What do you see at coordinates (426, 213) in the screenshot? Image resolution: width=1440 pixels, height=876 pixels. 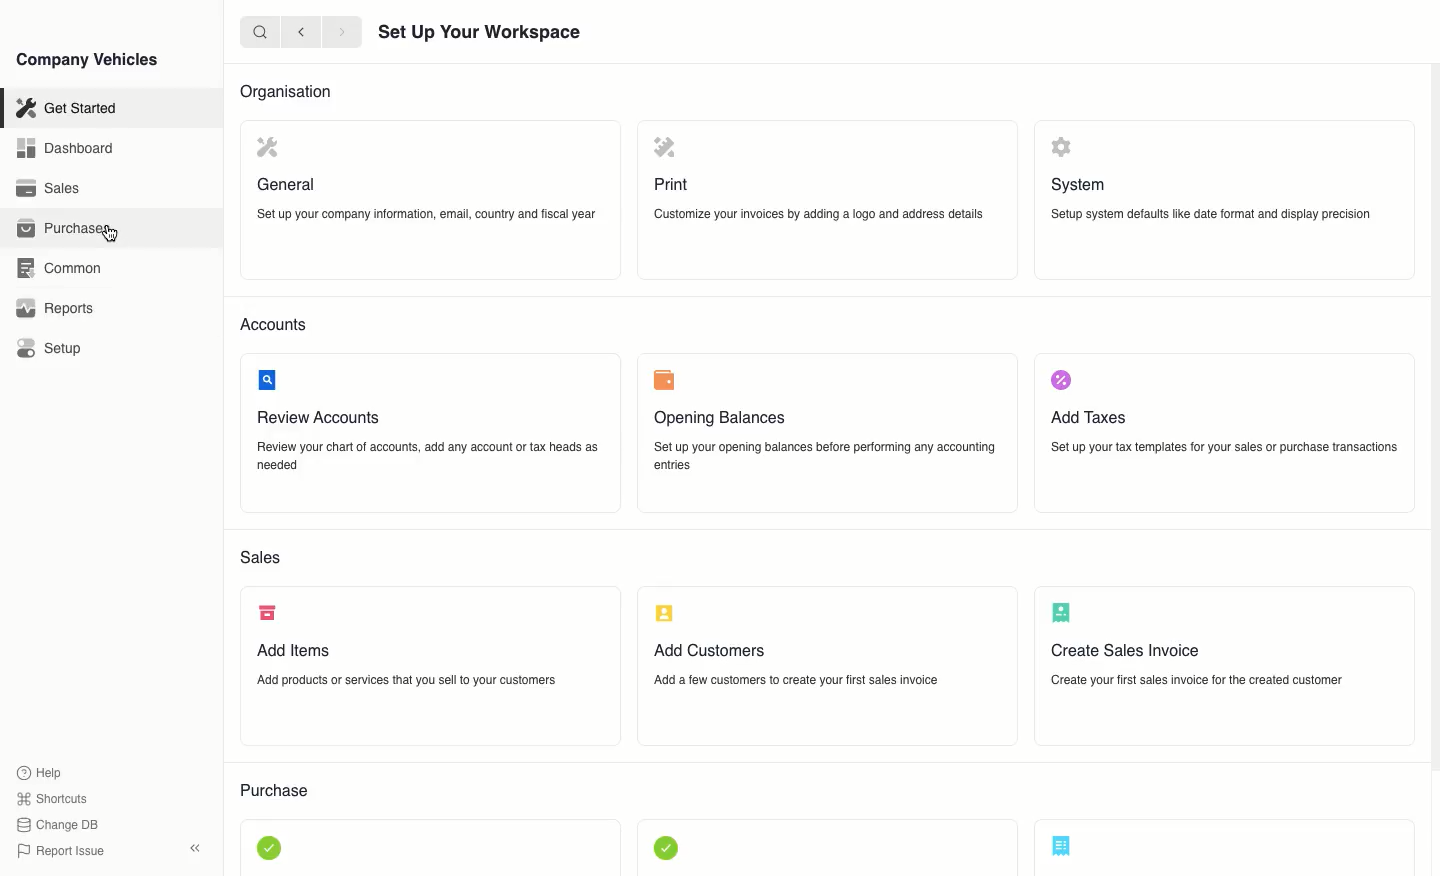 I see `Set up your company information, email, country and fiscal year` at bounding box center [426, 213].